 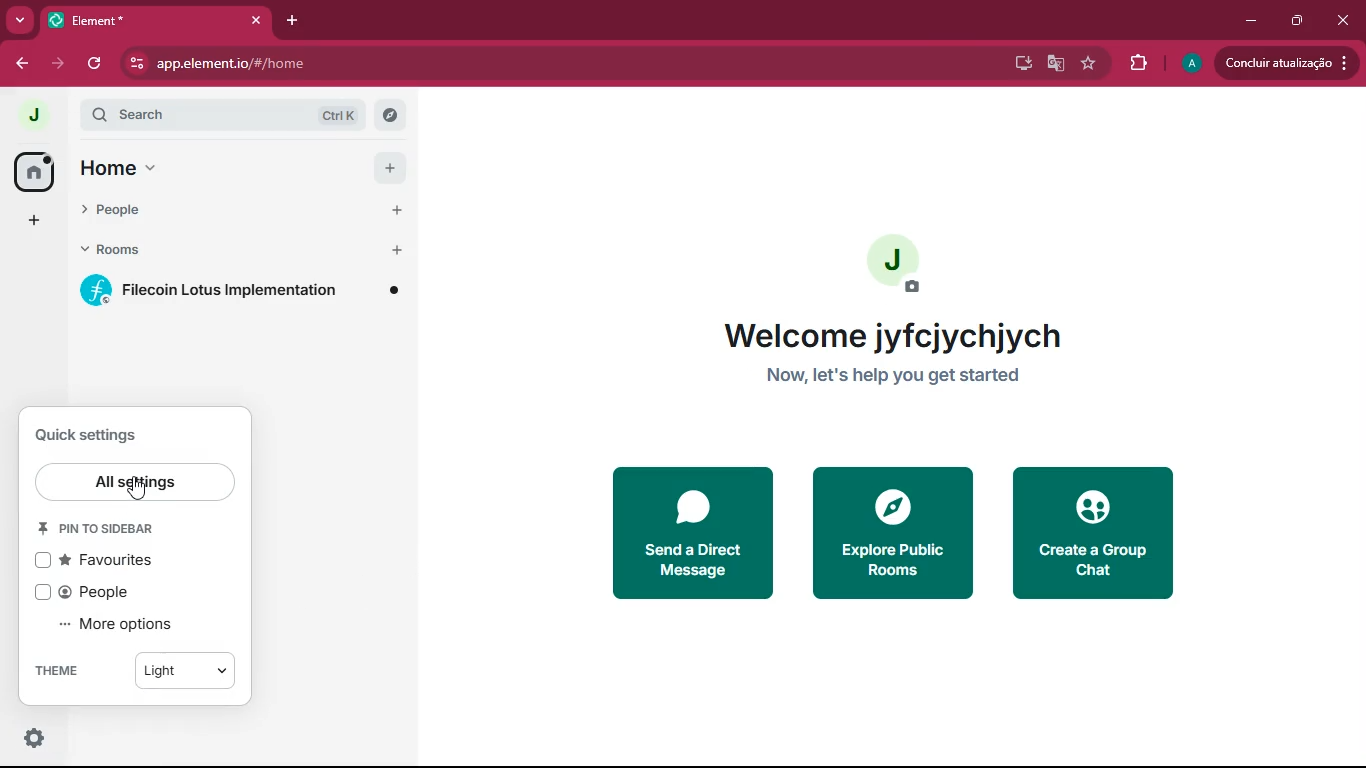 What do you see at coordinates (1252, 18) in the screenshot?
I see `minimize` at bounding box center [1252, 18].